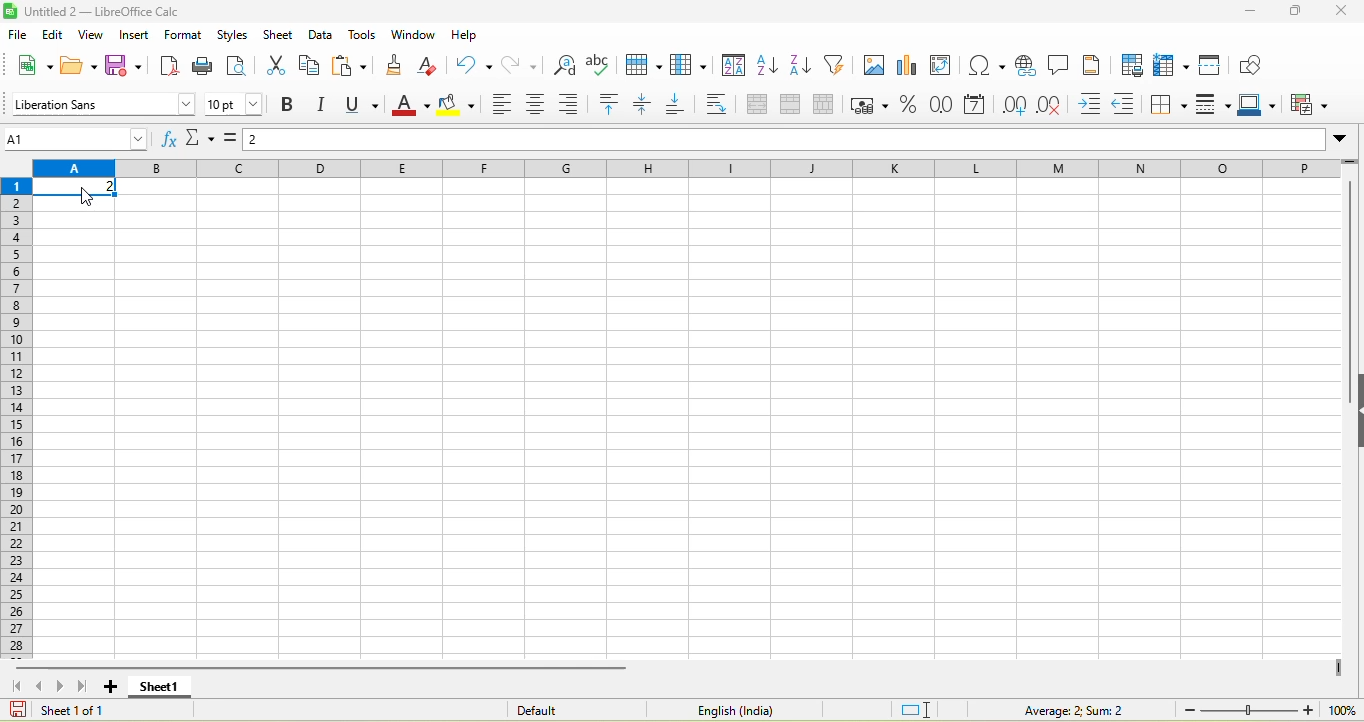 The height and width of the screenshot is (722, 1364). Describe the element at coordinates (913, 106) in the screenshot. I see `format as percent` at that location.